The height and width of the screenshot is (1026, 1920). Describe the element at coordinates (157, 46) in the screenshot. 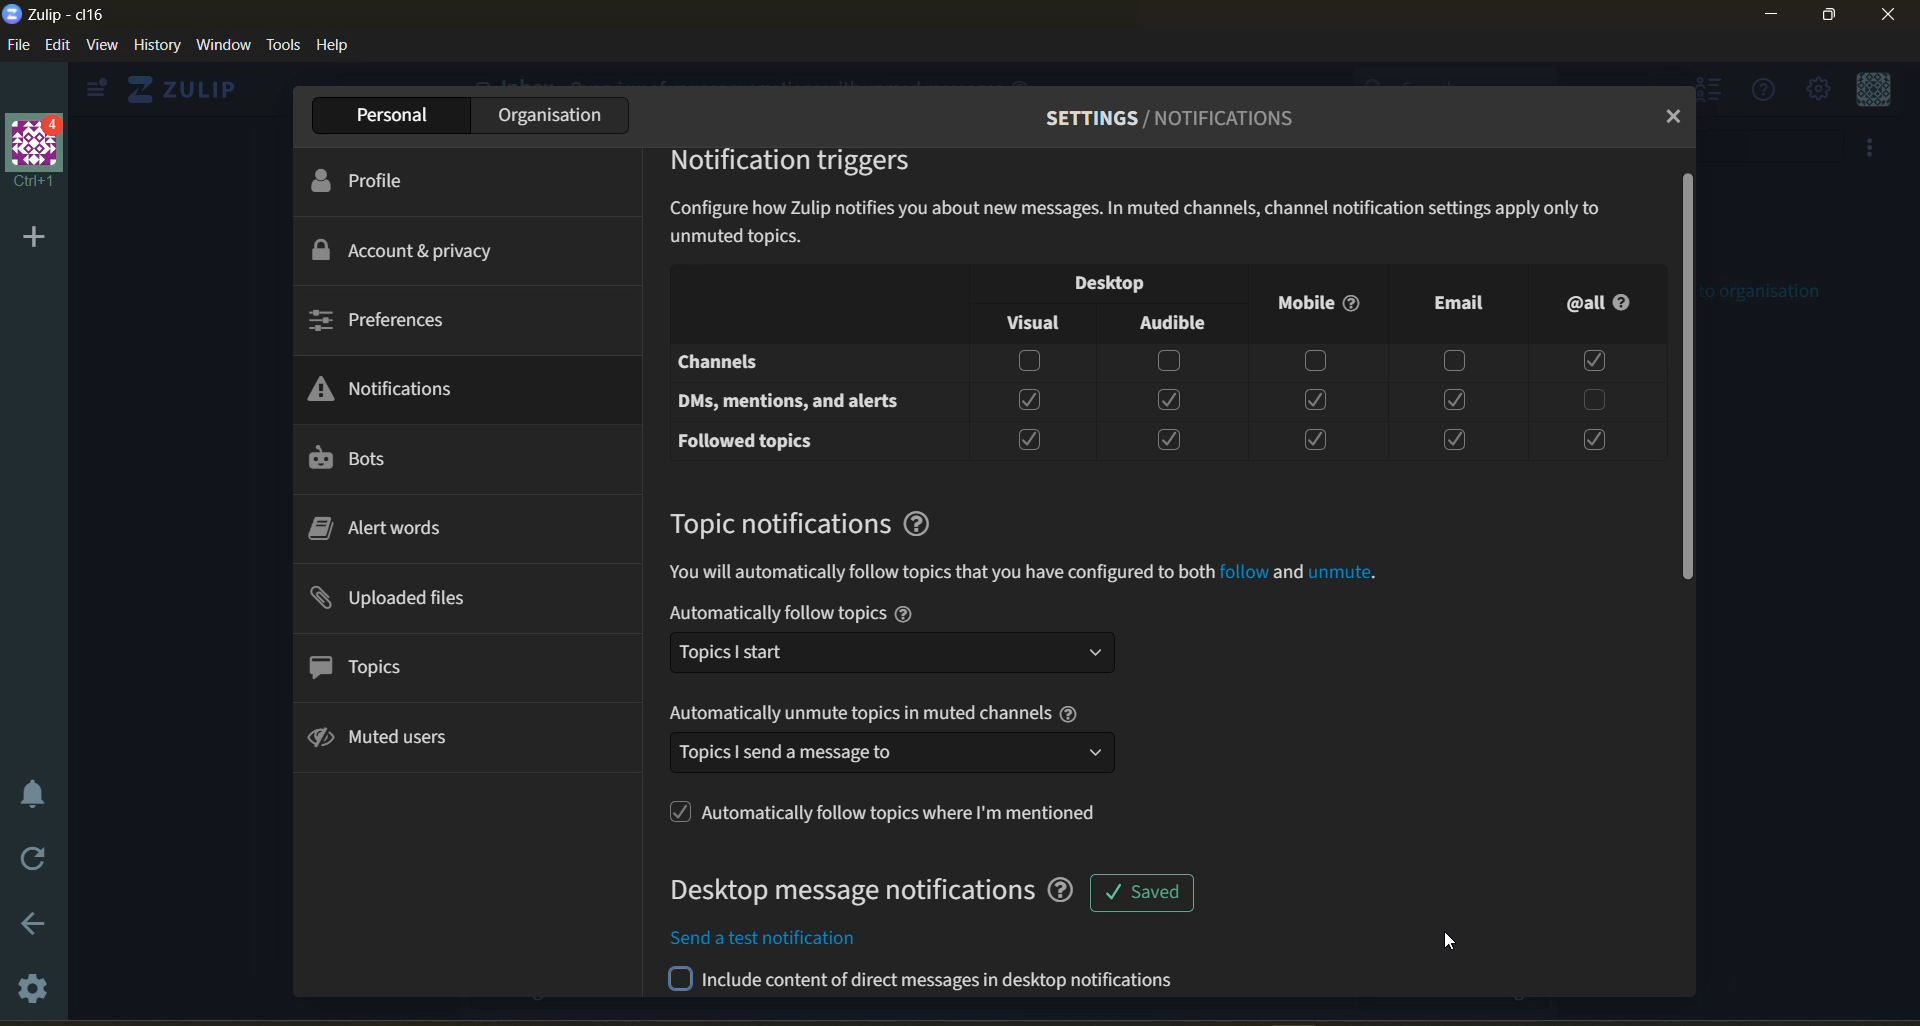

I see `history` at that location.